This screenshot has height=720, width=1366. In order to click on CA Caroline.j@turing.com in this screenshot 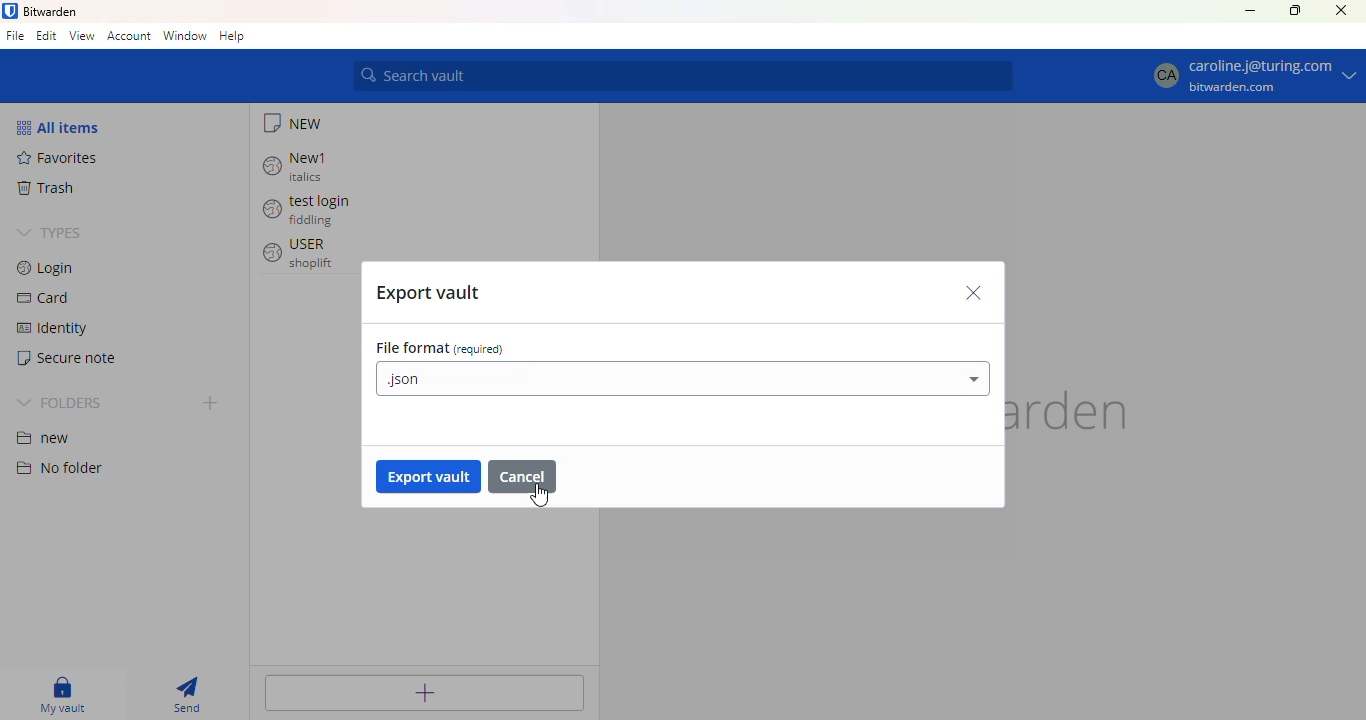, I will do `click(1256, 77)`.